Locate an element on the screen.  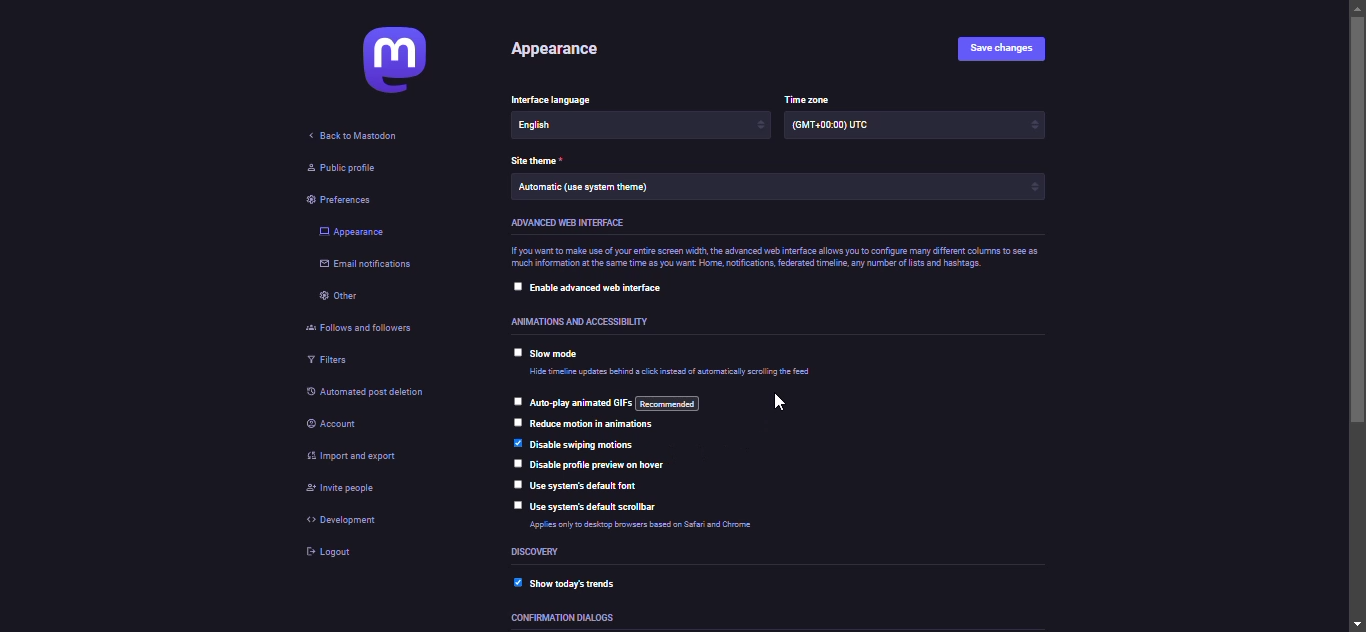
click to select is located at coordinates (515, 421).